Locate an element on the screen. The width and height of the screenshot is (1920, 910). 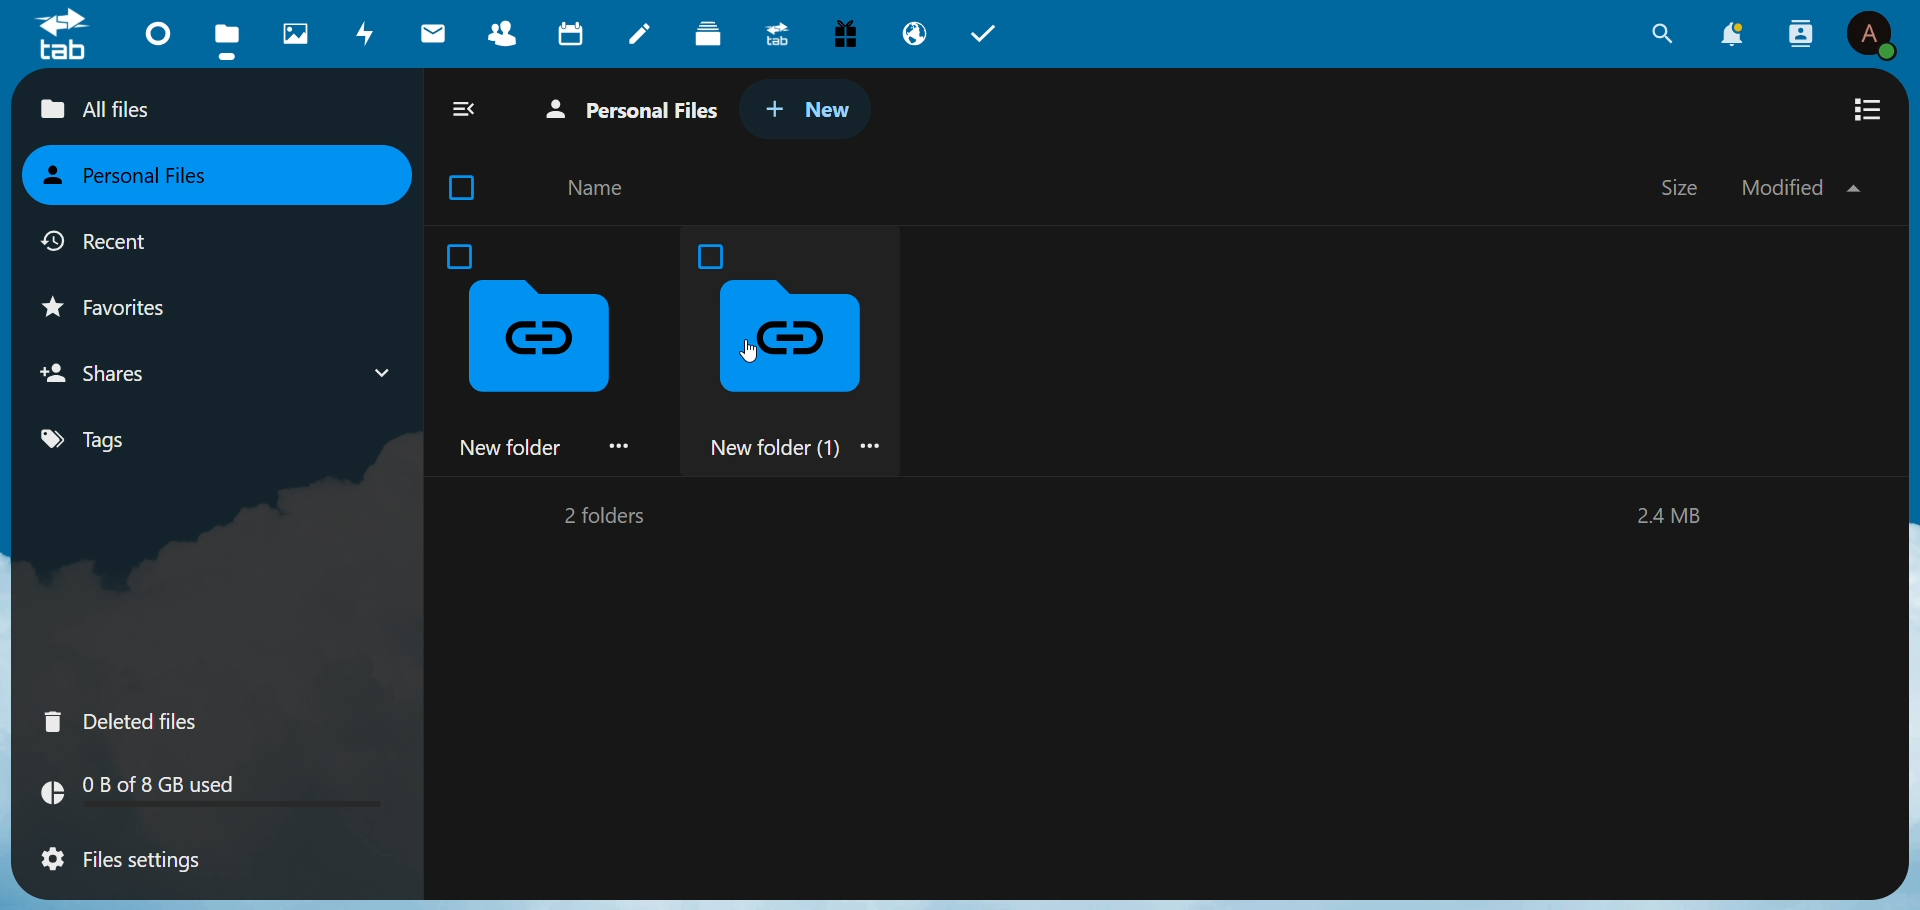
mail is located at coordinates (435, 32).